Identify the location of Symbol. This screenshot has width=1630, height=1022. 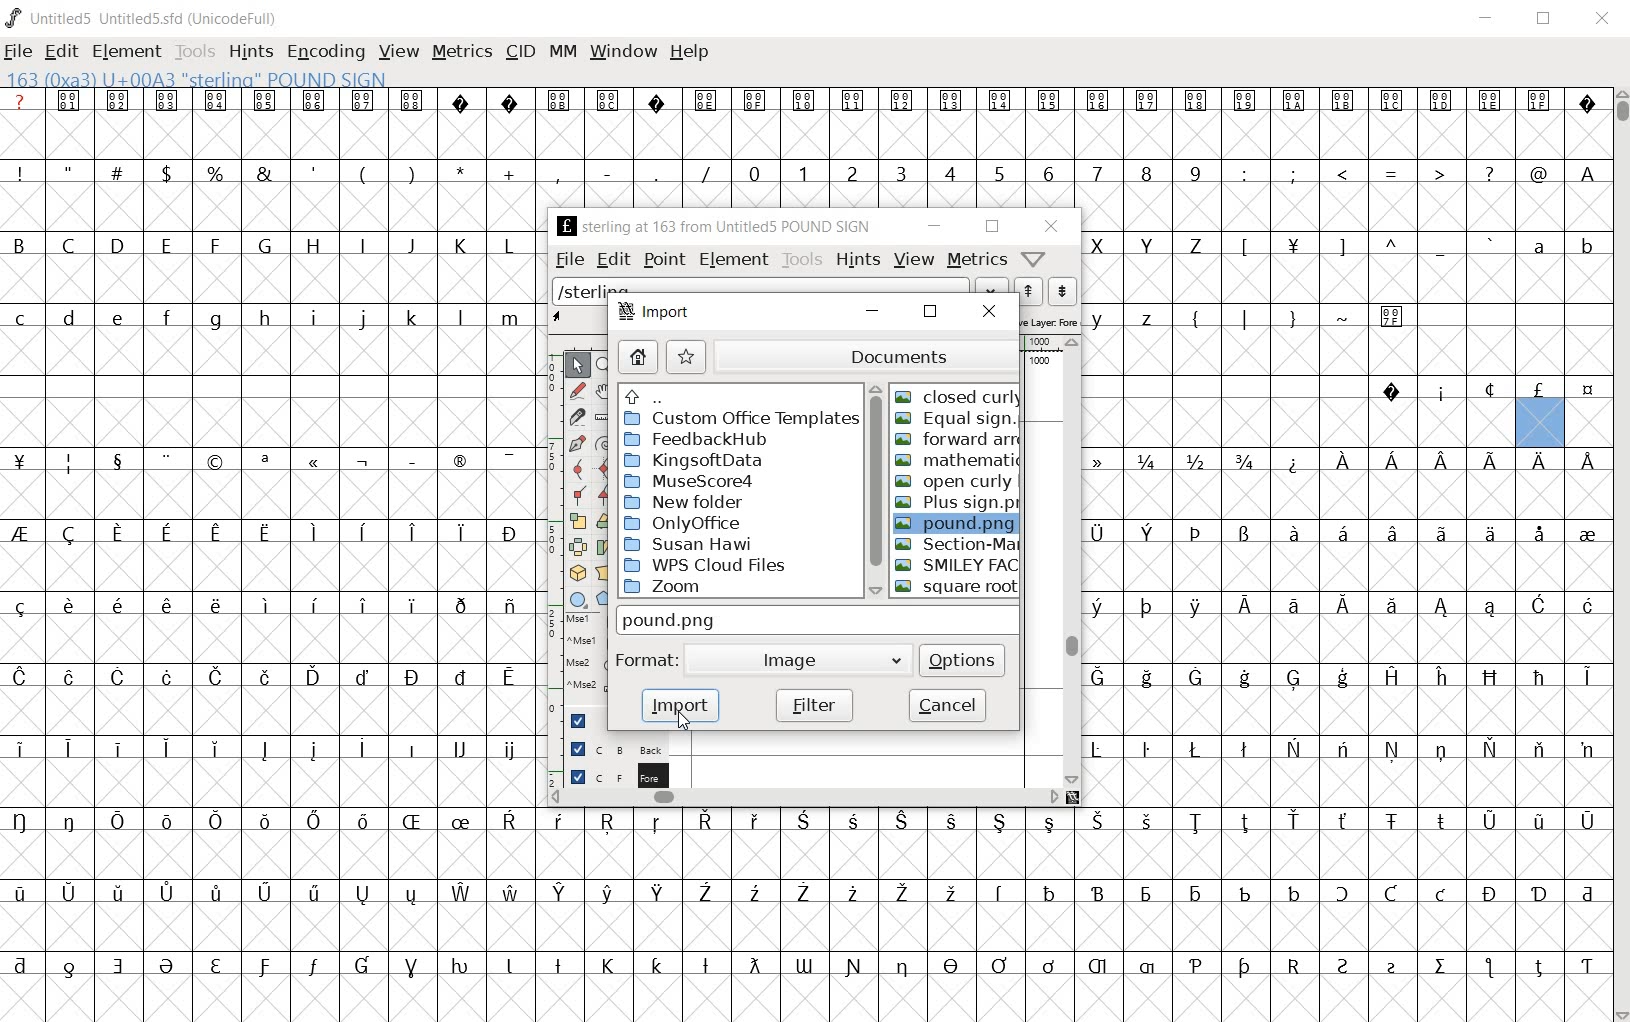
(1587, 458).